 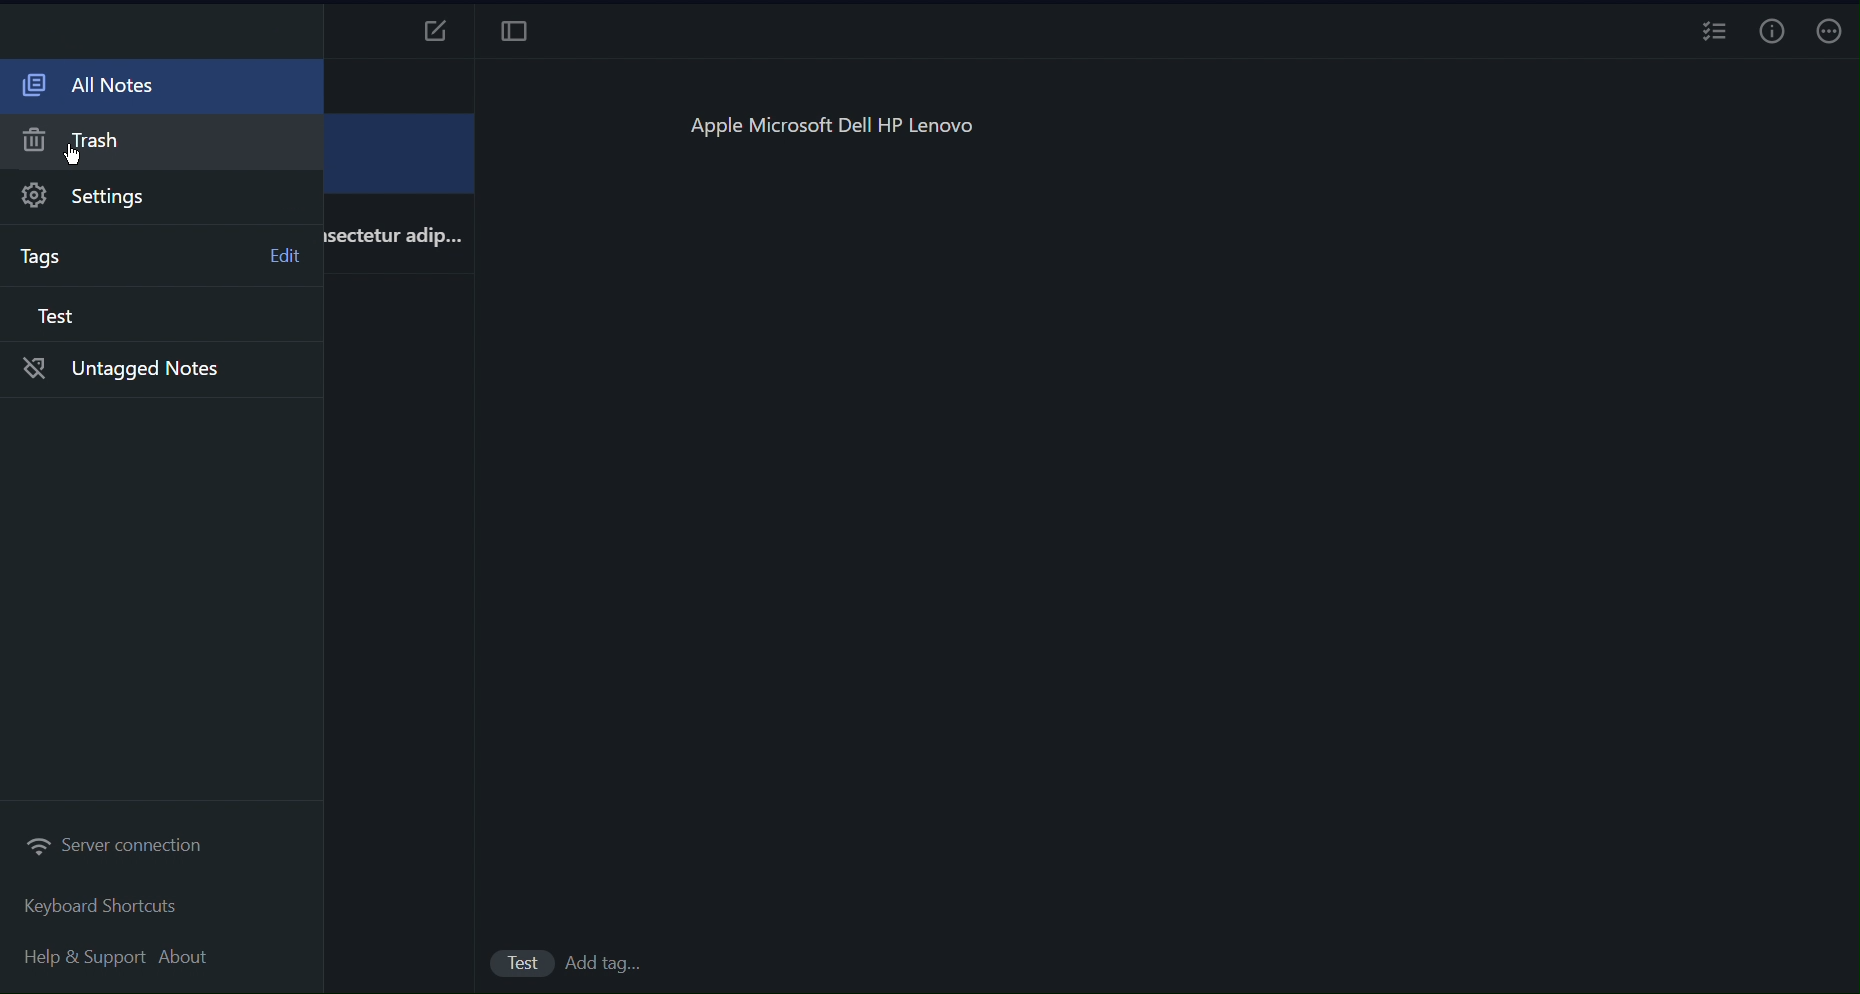 What do you see at coordinates (160, 88) in the screenshot?
I see `All Notes` at bounding box center [160, 88].